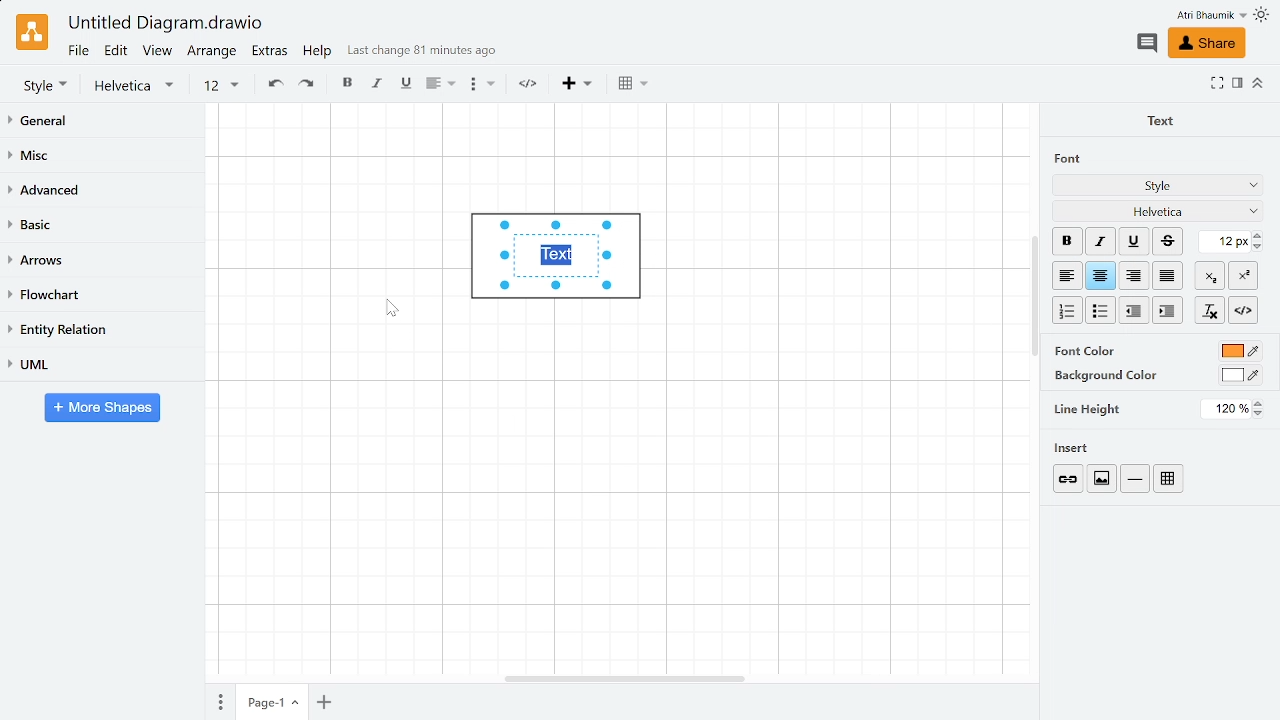 Image resolution: width=1280 pixels, height=720 pixels. Describe the element at coordinates (1217, 82) in the screenshot. I see `Expand` at that location.